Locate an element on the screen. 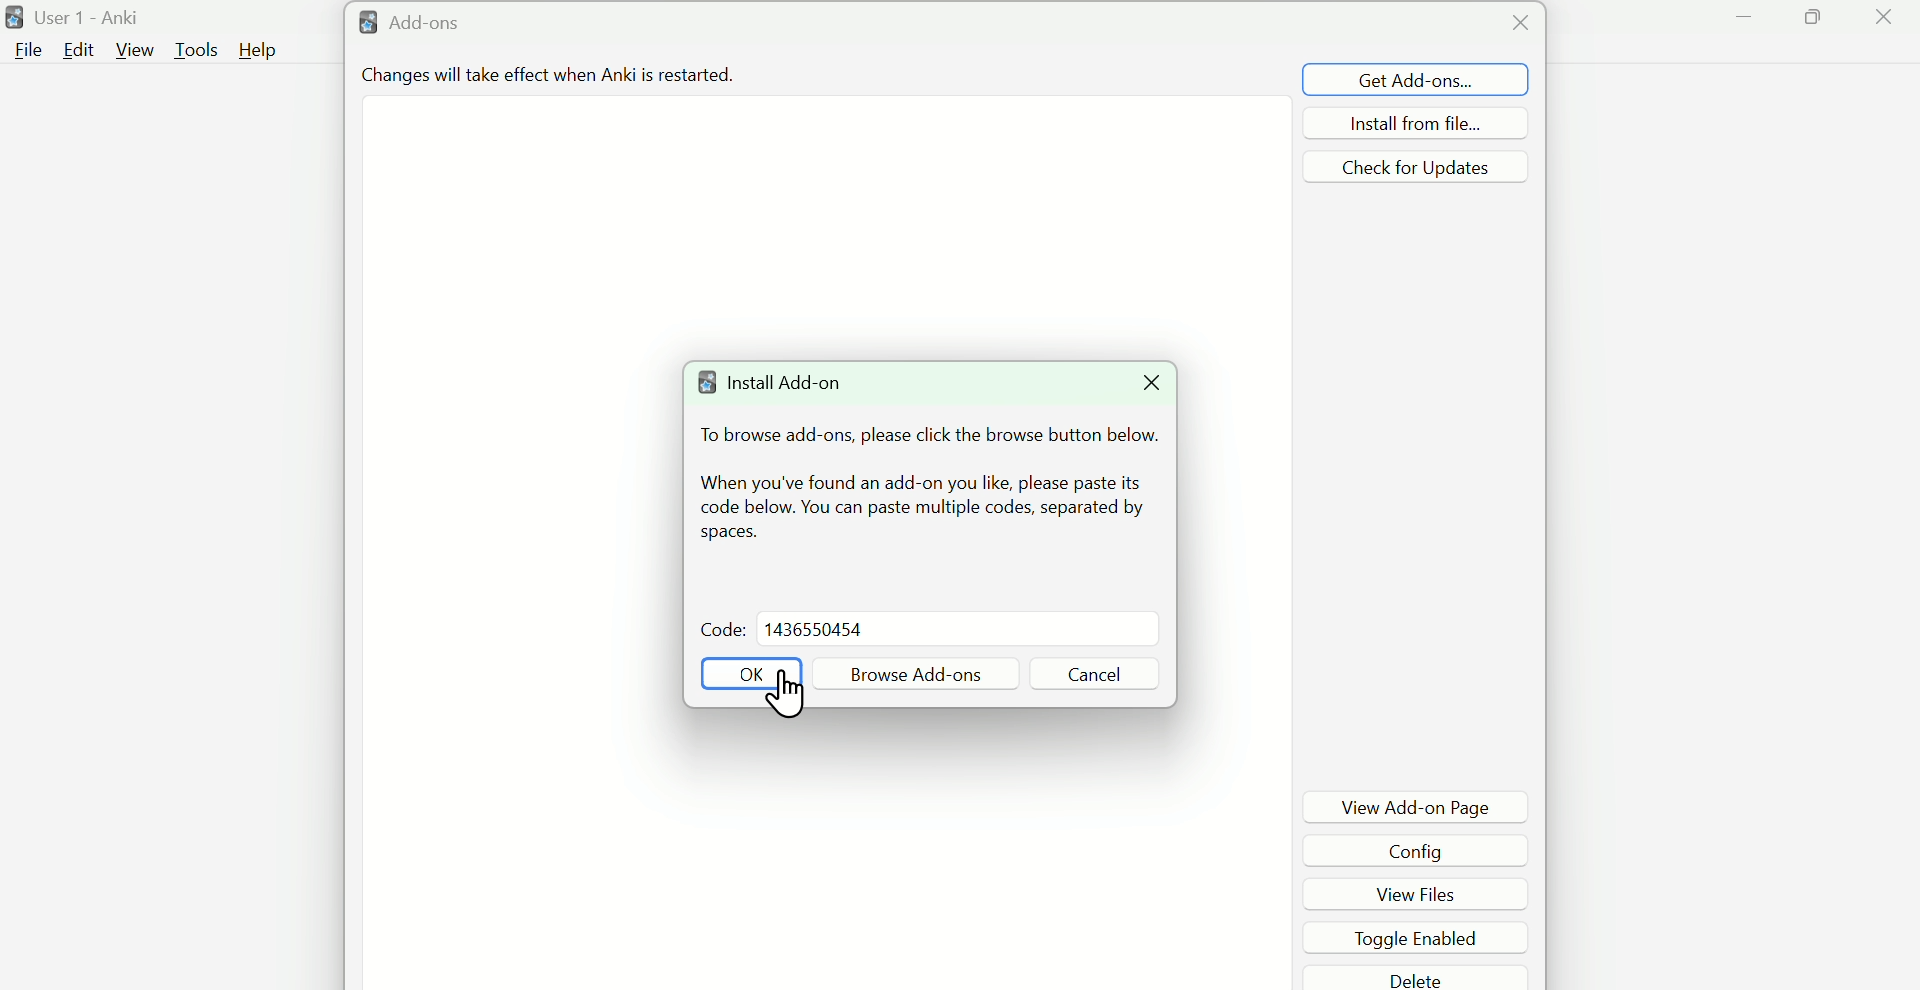 This screenshot has height=990, width=1920. code is located at coordinates (713, 626).